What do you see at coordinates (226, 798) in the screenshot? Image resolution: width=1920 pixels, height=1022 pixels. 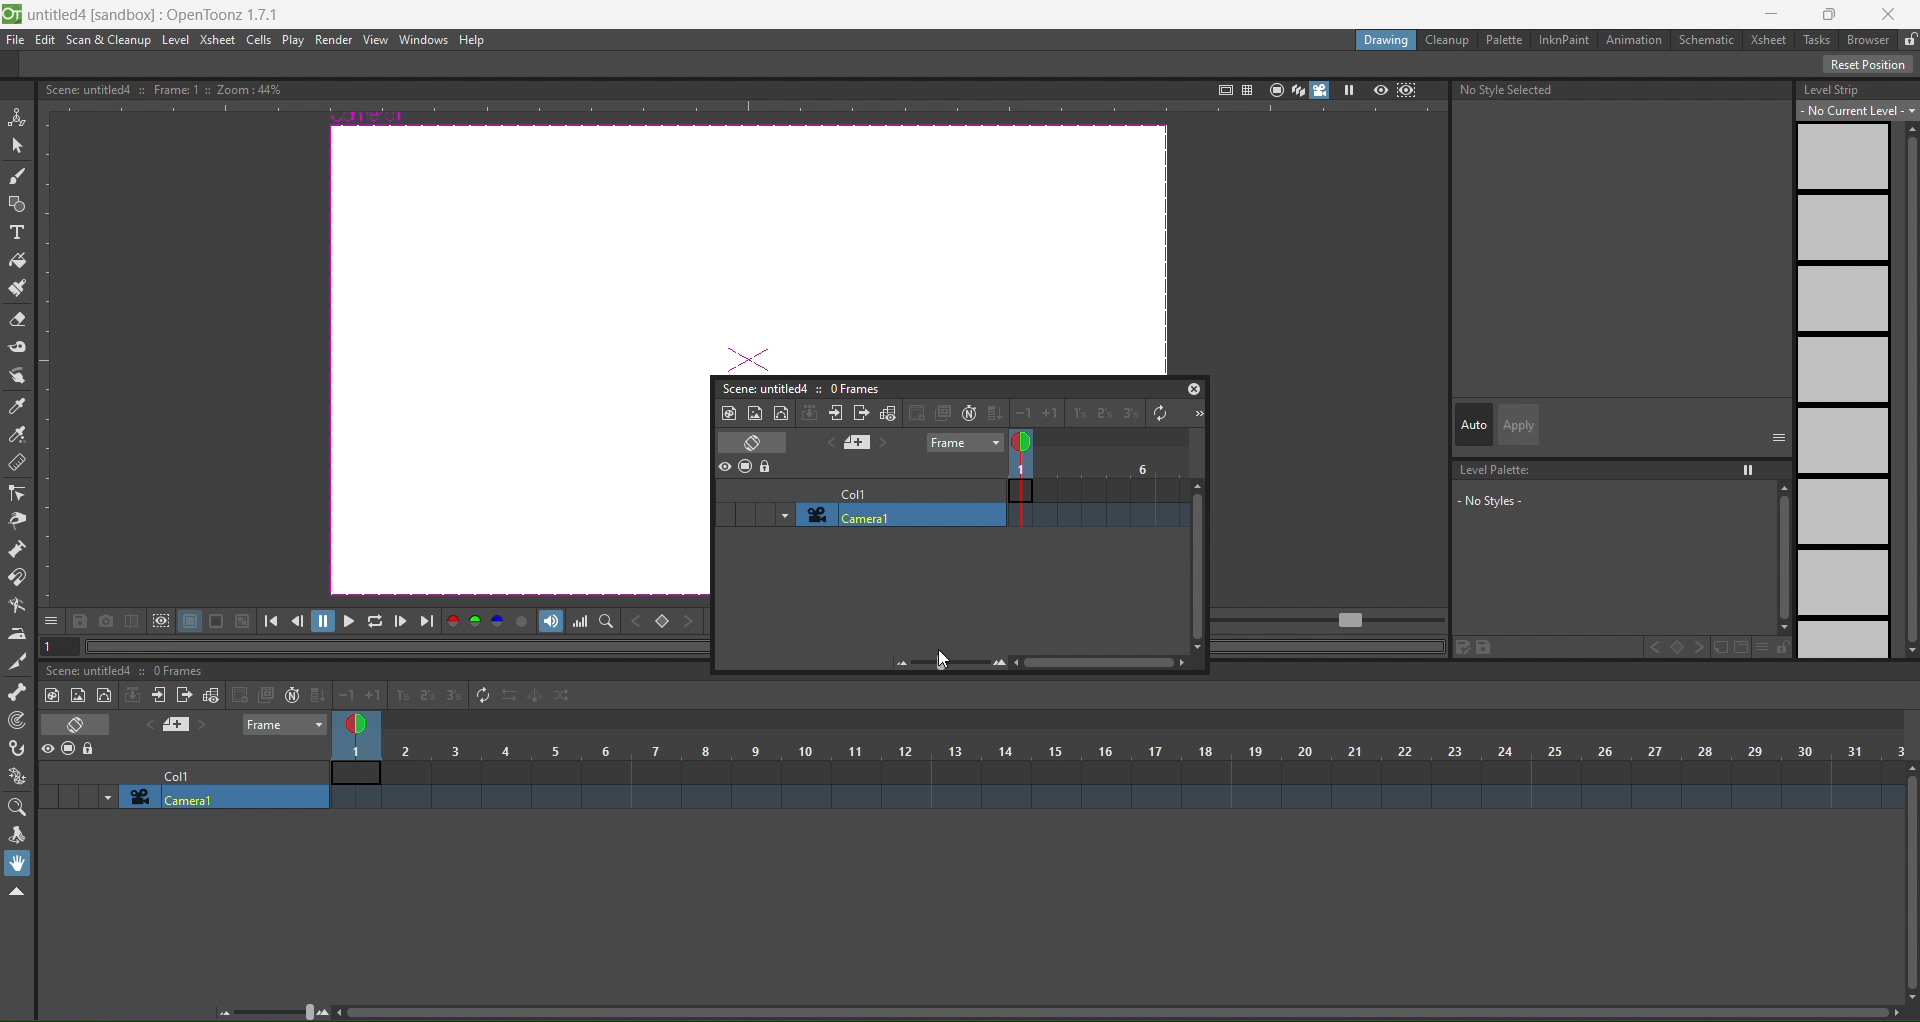 I see `camera1` at bounding box center [226, 798].